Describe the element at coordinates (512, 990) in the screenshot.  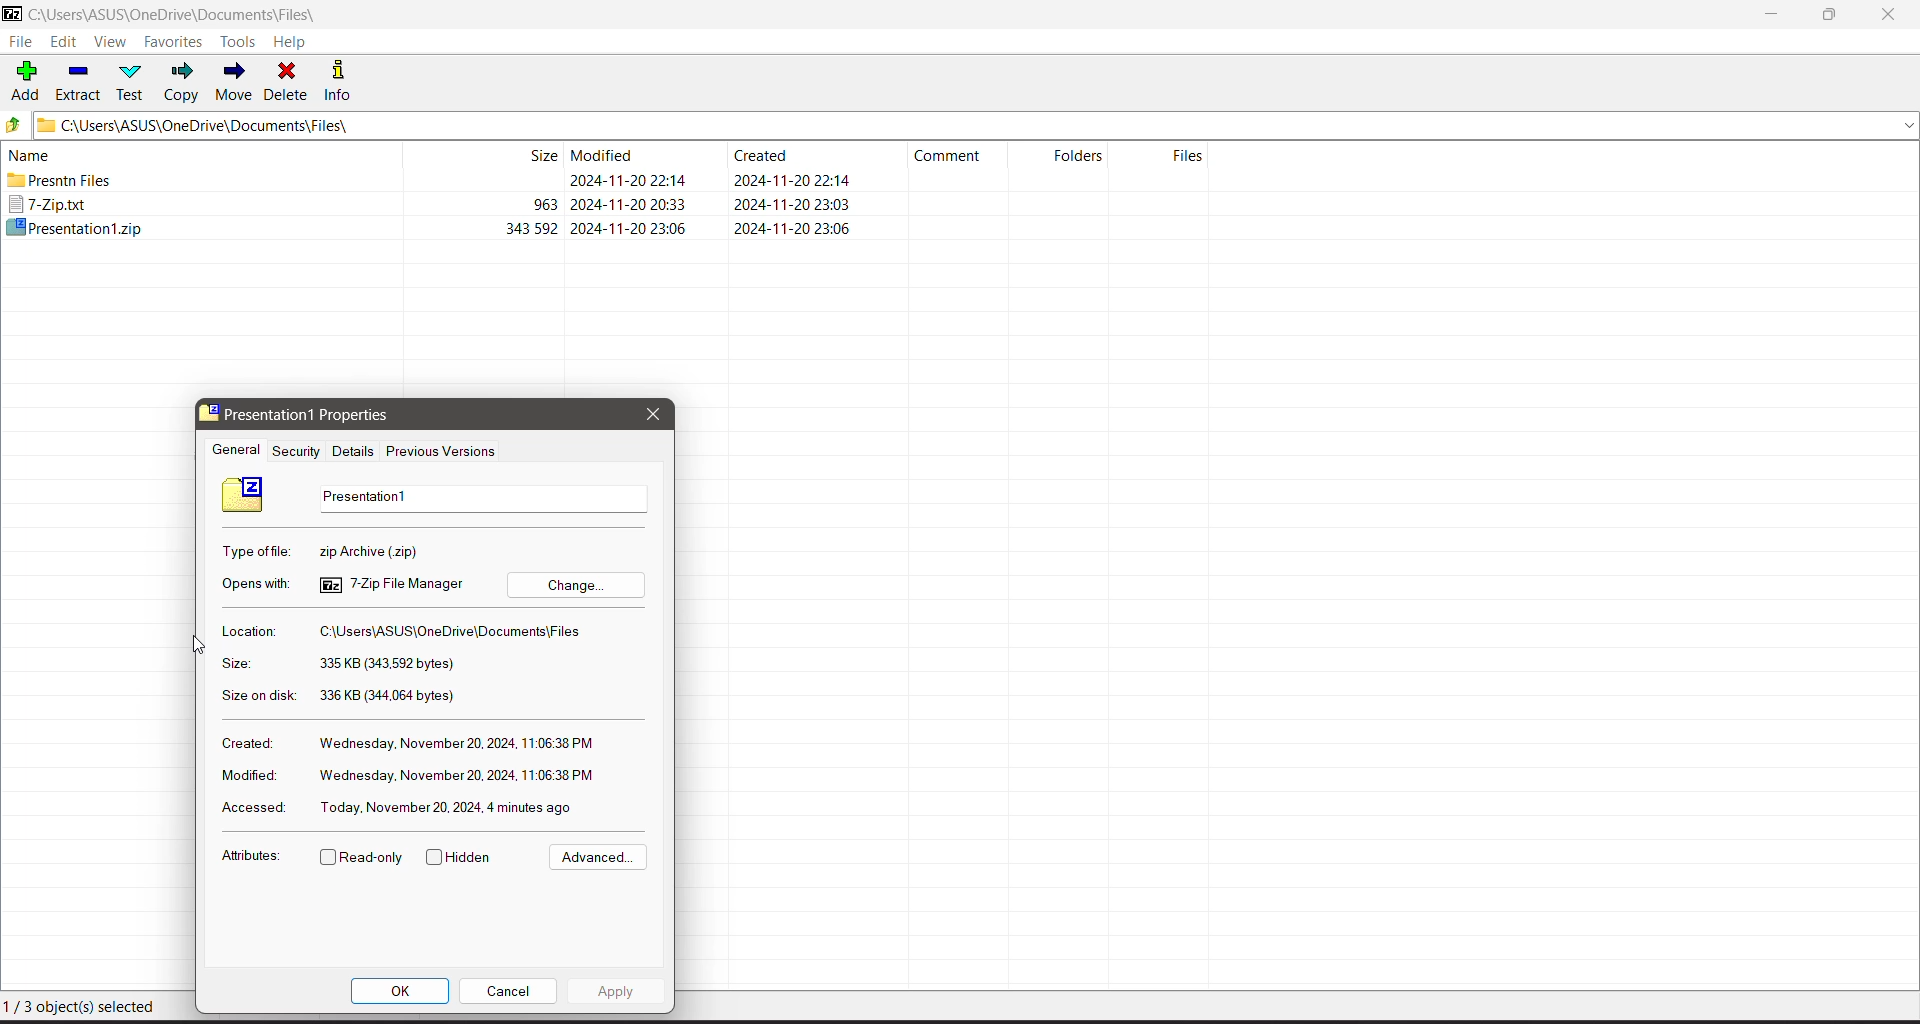
I see `Cancel` at that location.